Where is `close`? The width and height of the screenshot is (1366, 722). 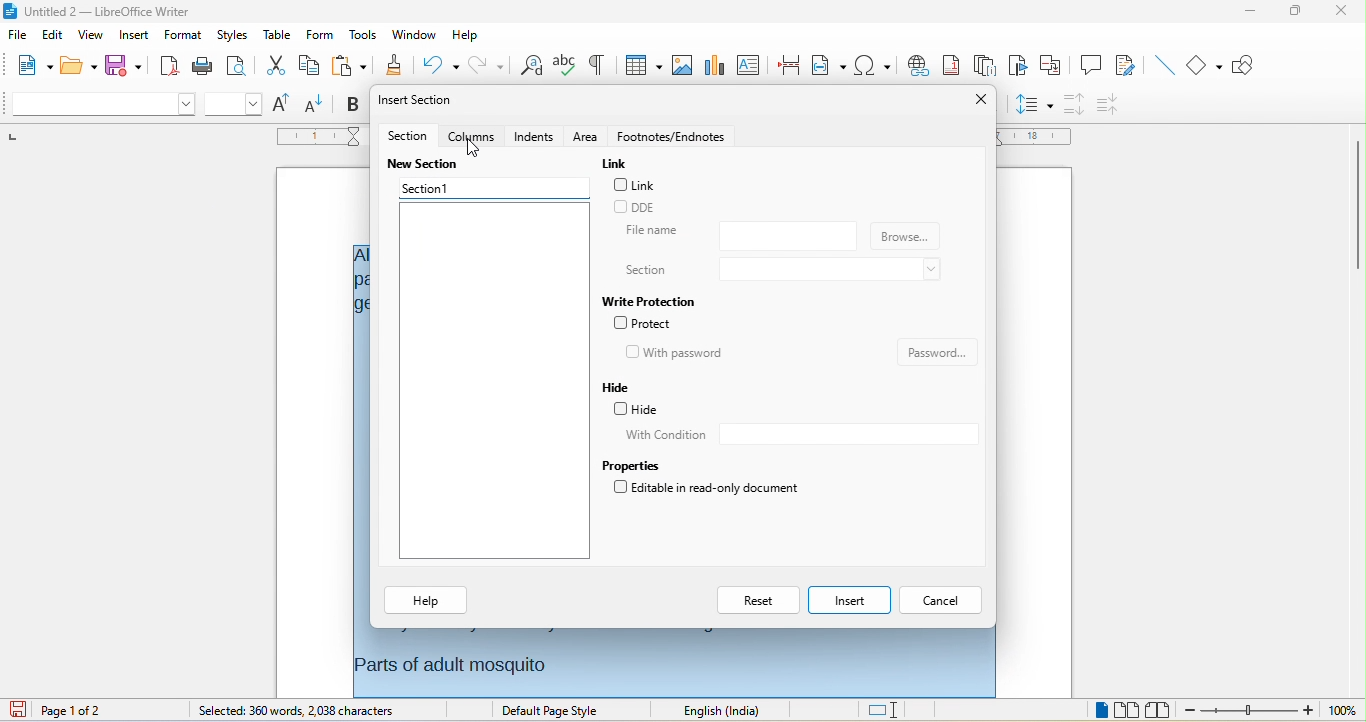 close is located at coordinates (979, 100).